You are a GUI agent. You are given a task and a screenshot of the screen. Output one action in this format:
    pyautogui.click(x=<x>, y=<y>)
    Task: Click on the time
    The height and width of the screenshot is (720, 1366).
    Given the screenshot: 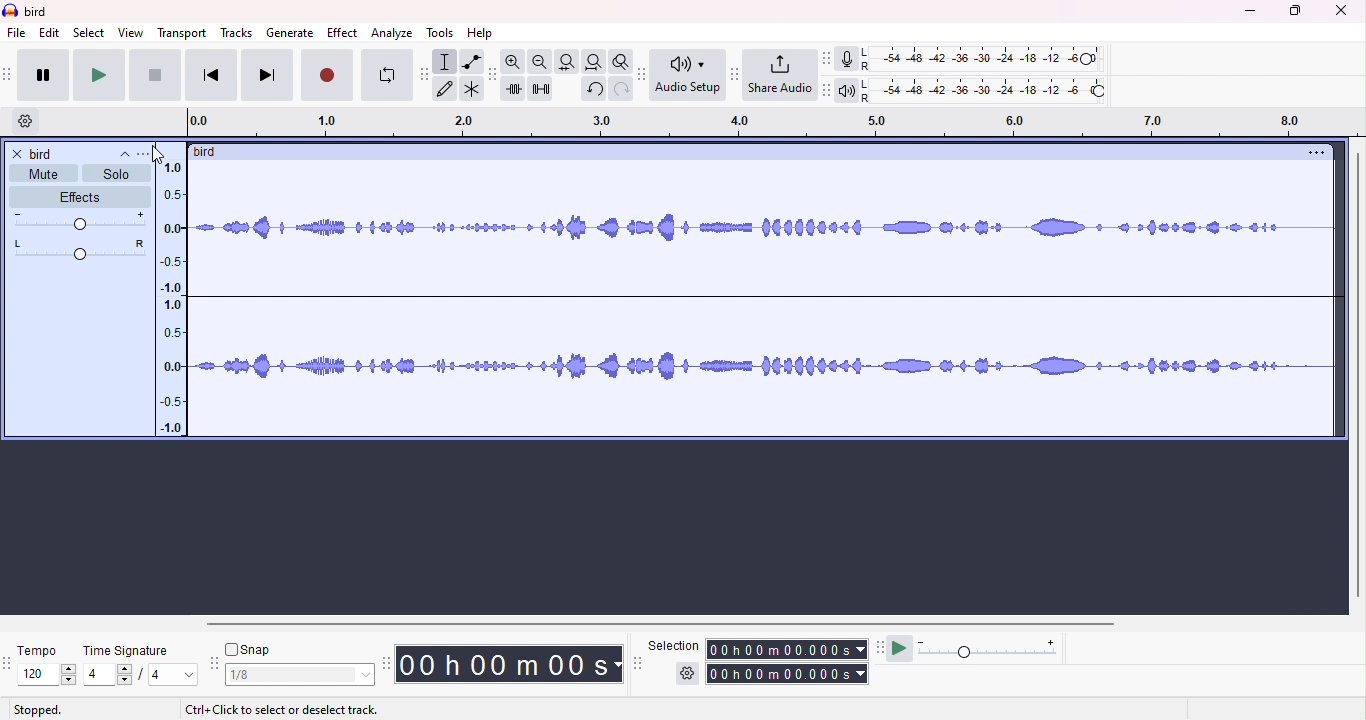 What is the action you would take?
    pyautogui.click(x=511, y=663)
    